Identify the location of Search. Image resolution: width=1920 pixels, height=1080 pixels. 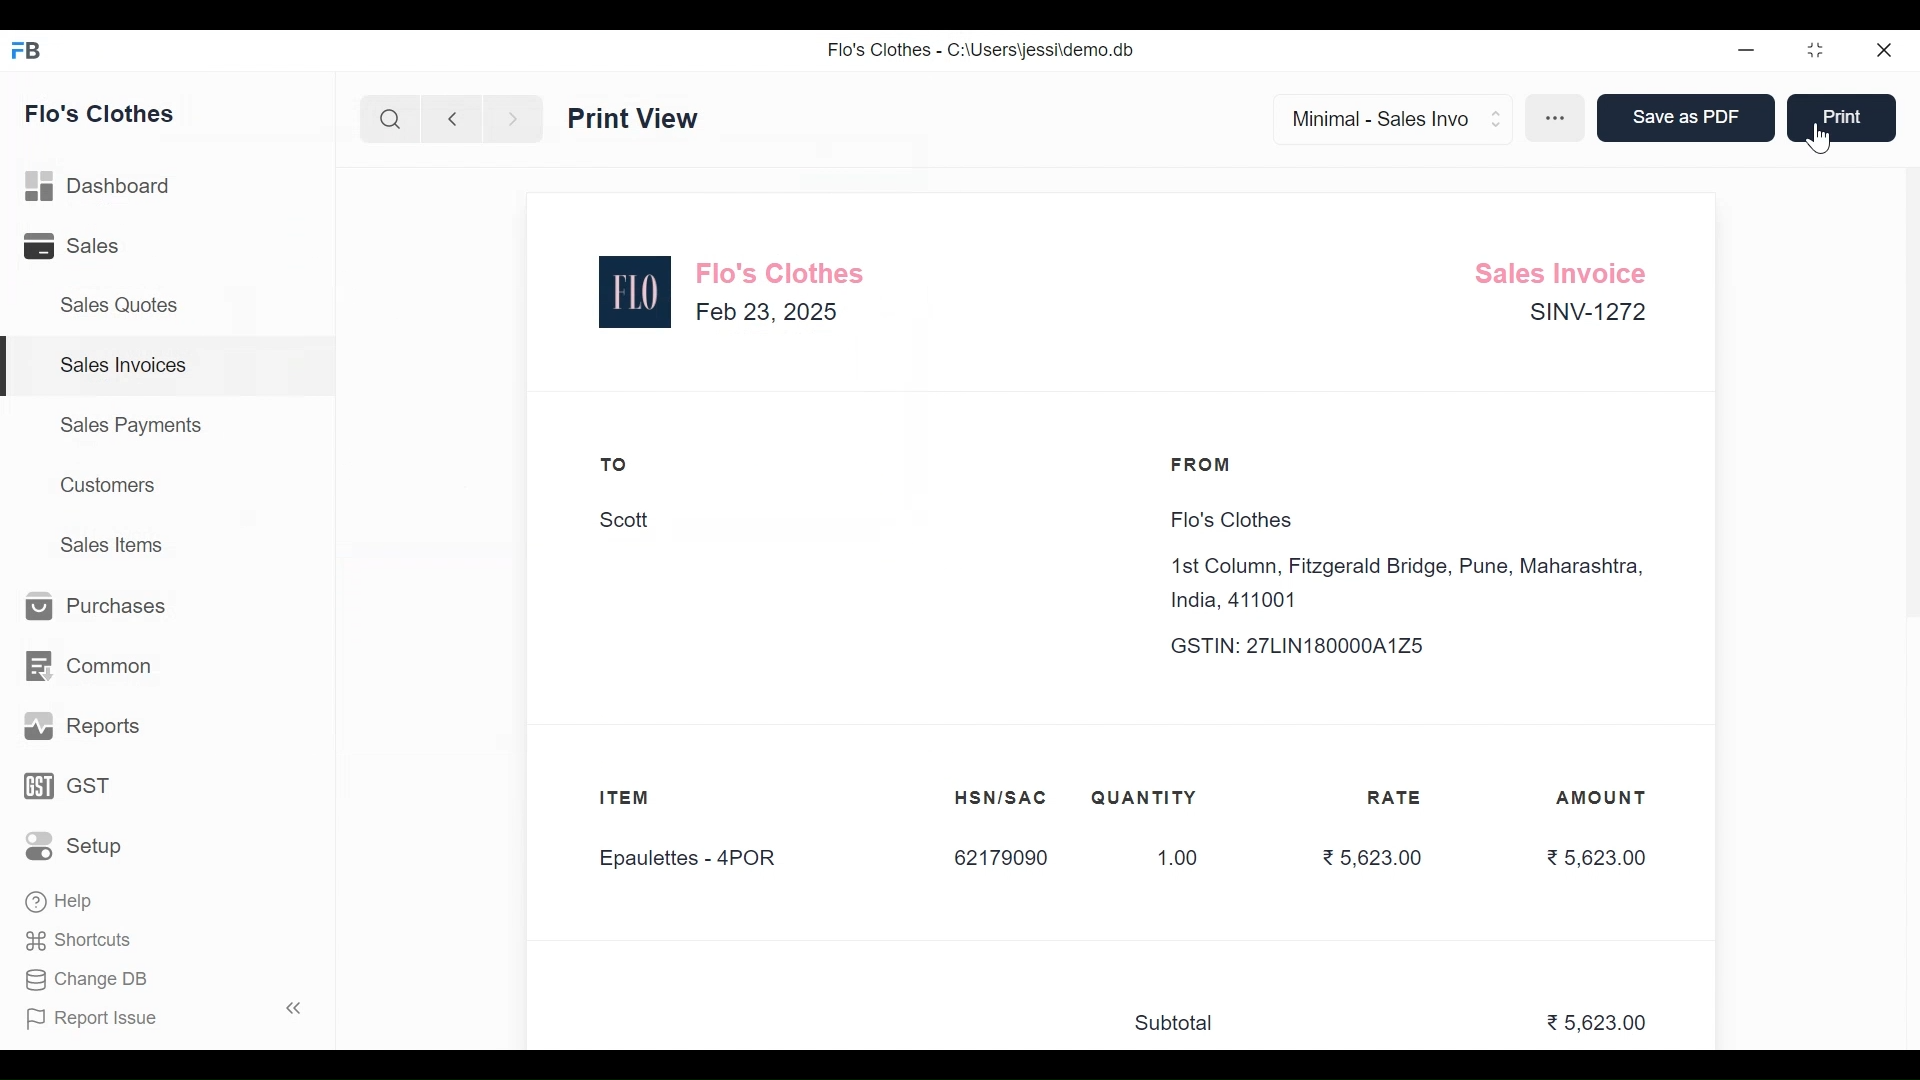
(392, 119).